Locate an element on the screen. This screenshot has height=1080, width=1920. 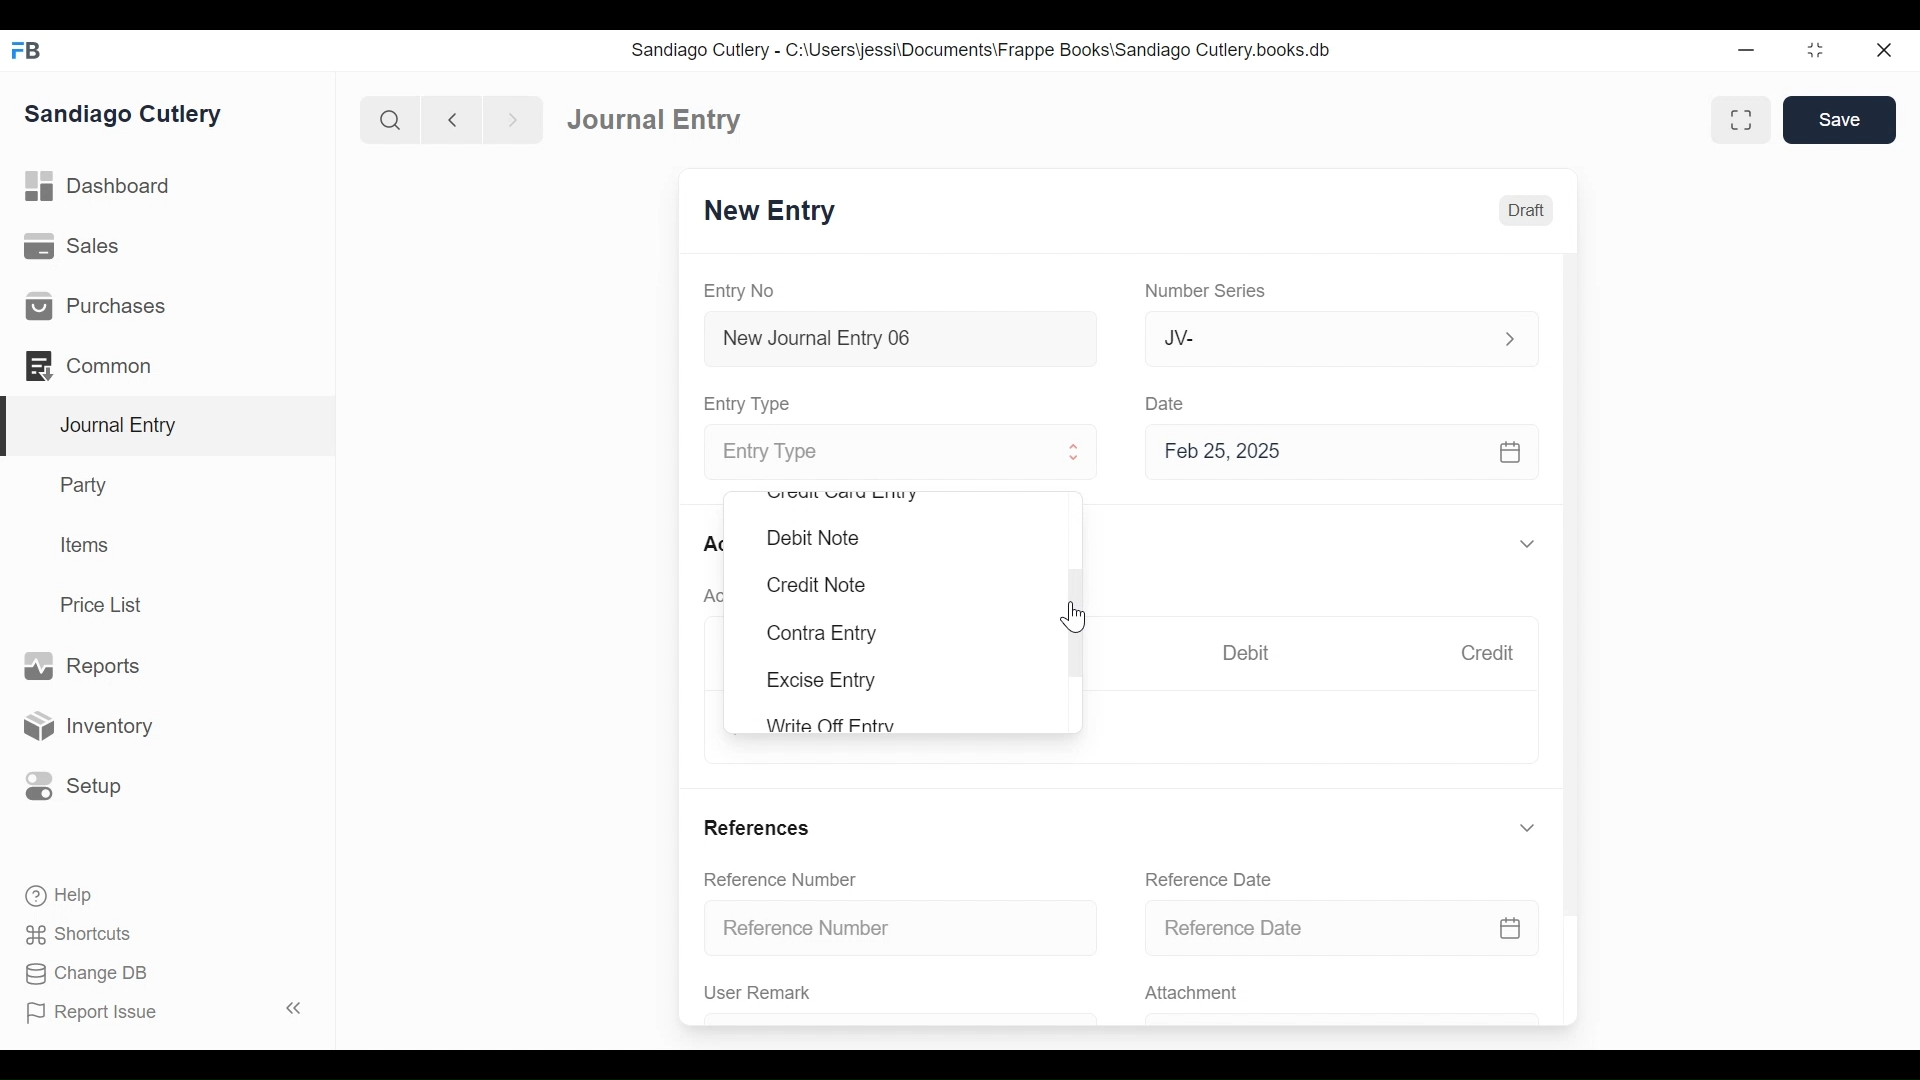
Close is located at coordinates (1887, 49).